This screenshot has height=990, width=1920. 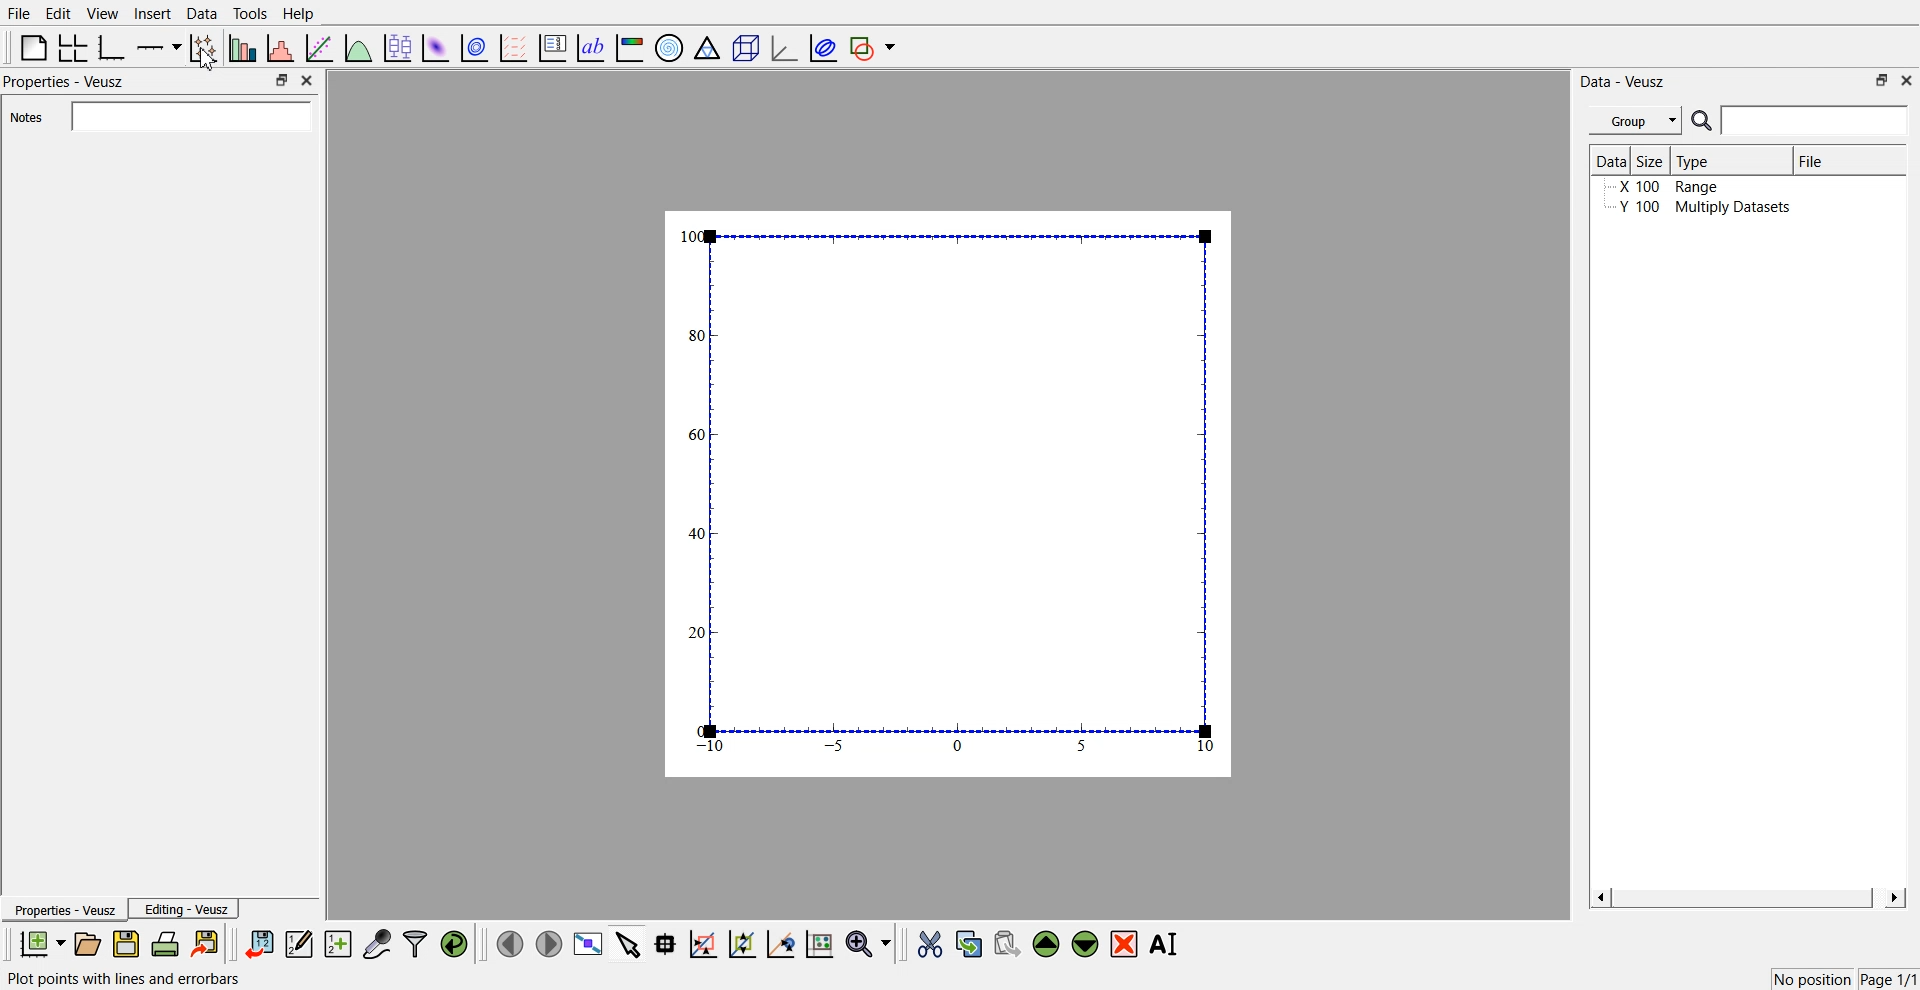 I want to click on Data, so click(x=201, y=14).